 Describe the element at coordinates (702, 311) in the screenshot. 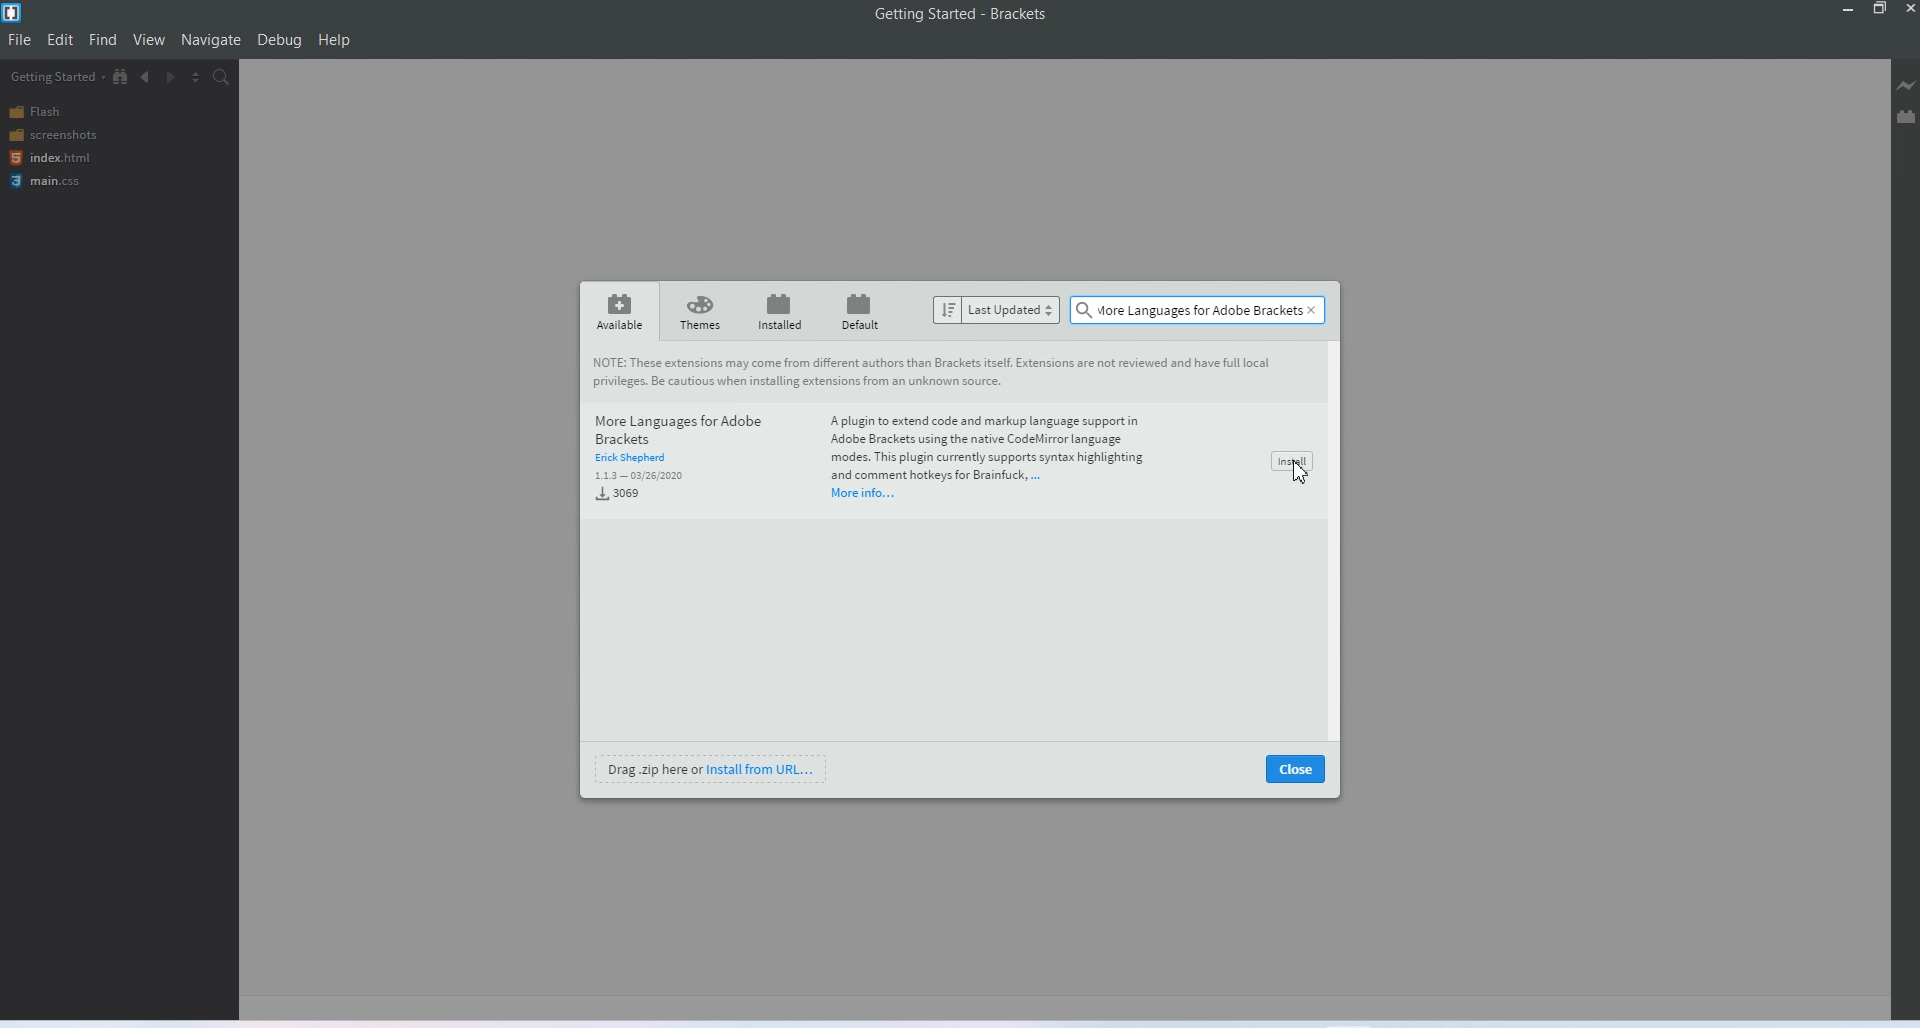

I see `theme` at that location.